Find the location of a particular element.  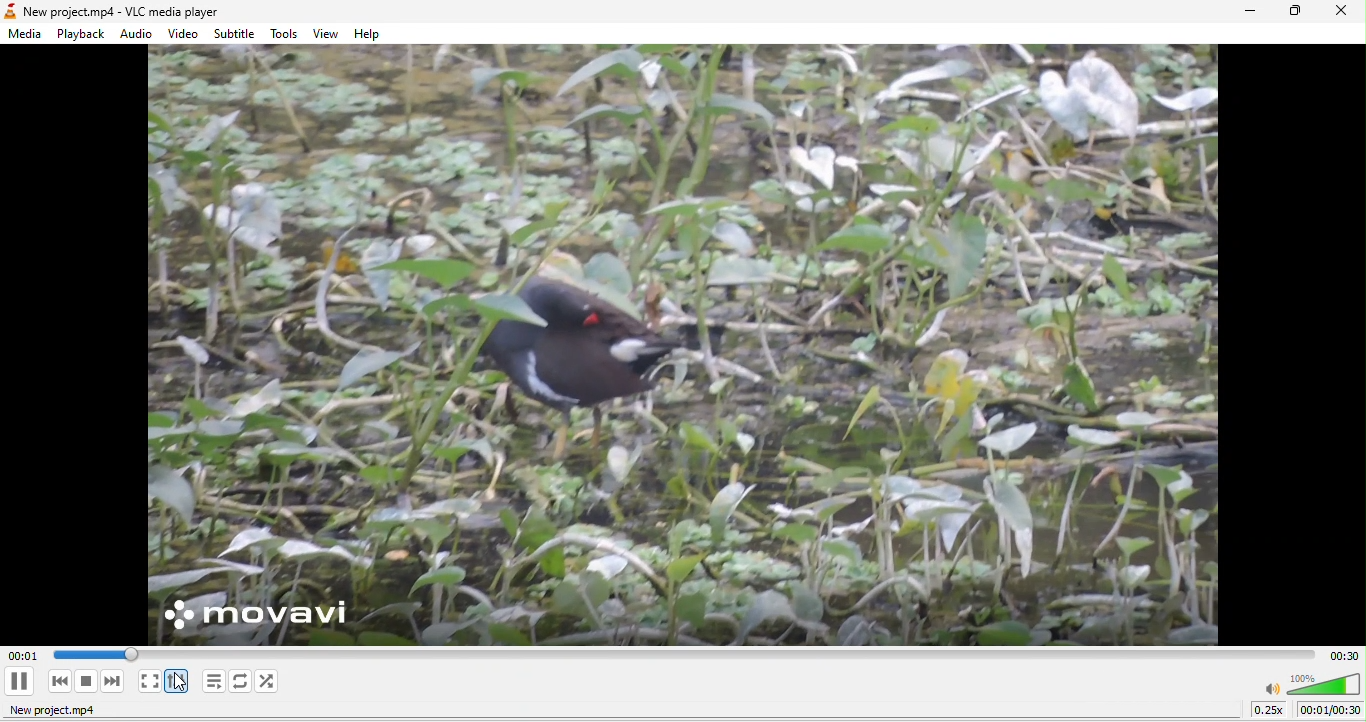

minimize is located at coordinates (1250, 12).